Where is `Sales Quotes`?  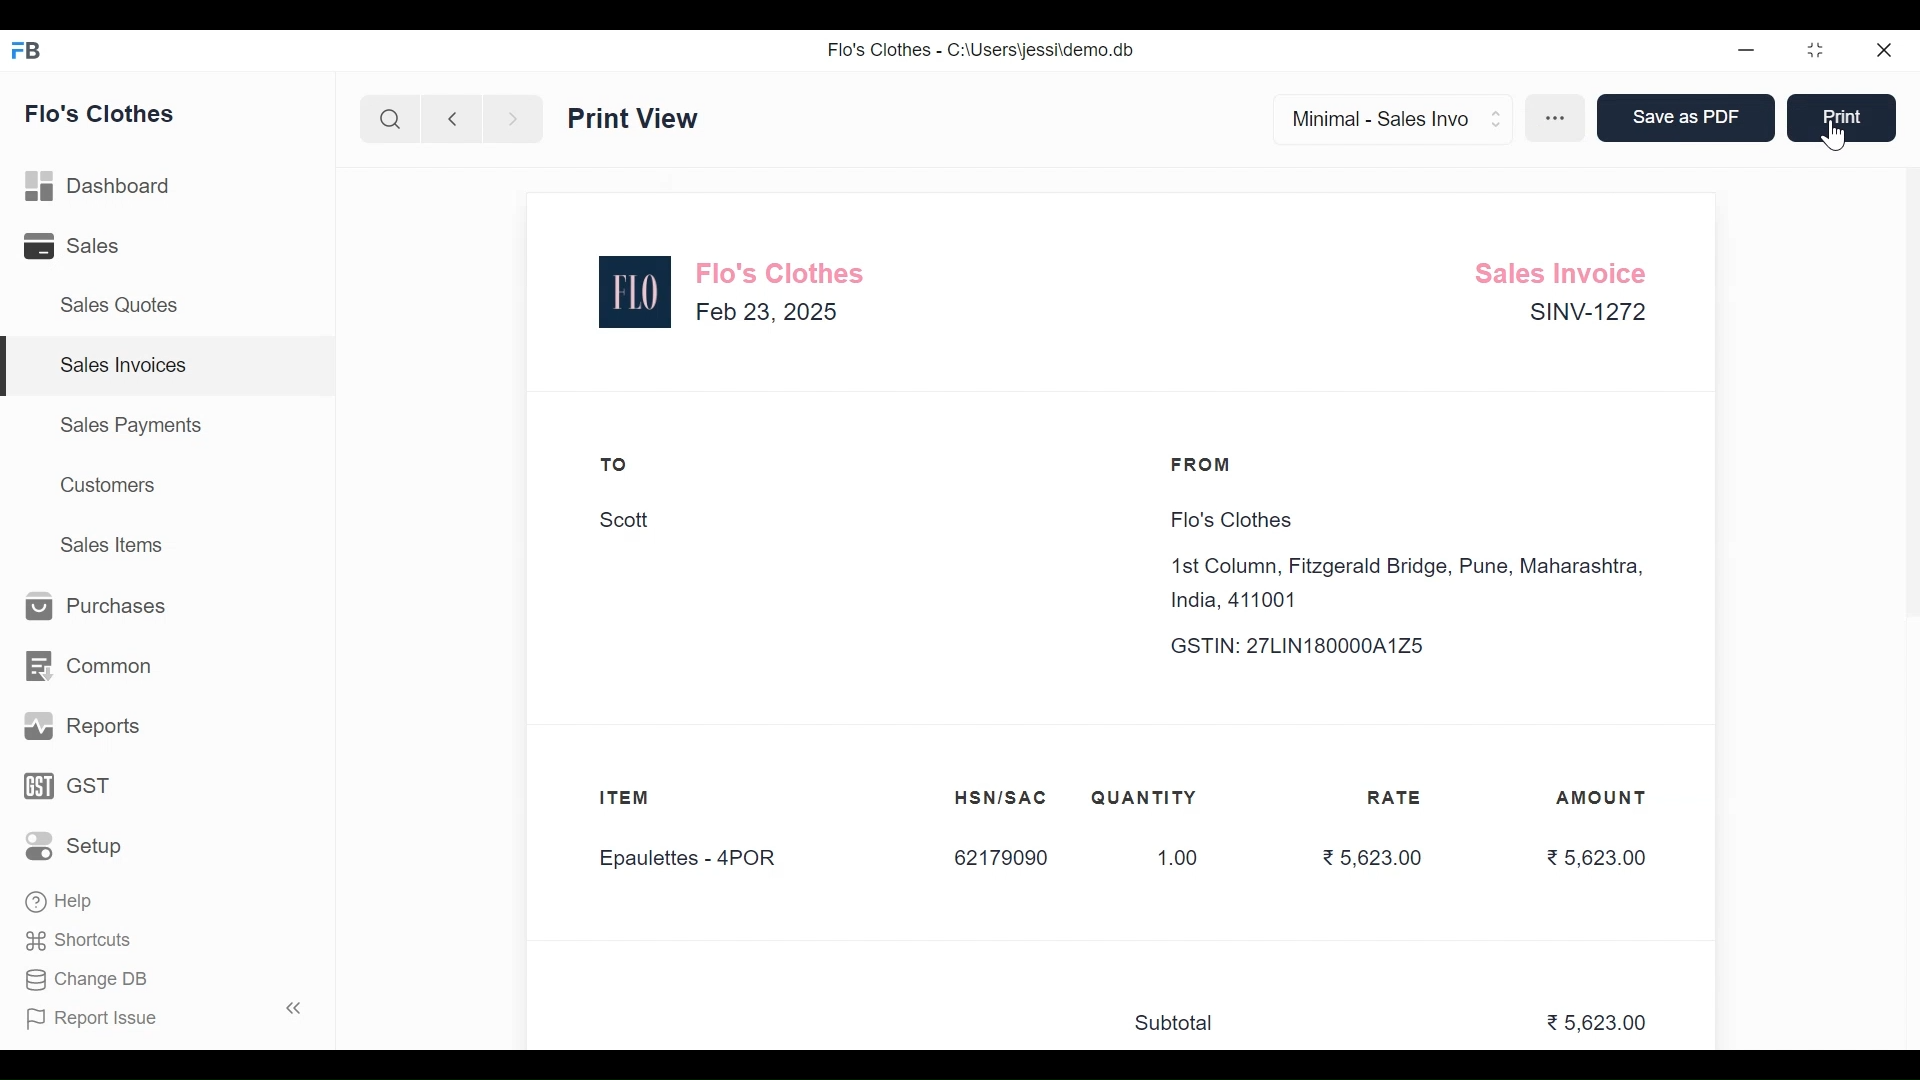
Sales Quotes is located at coordinates (126, 304).